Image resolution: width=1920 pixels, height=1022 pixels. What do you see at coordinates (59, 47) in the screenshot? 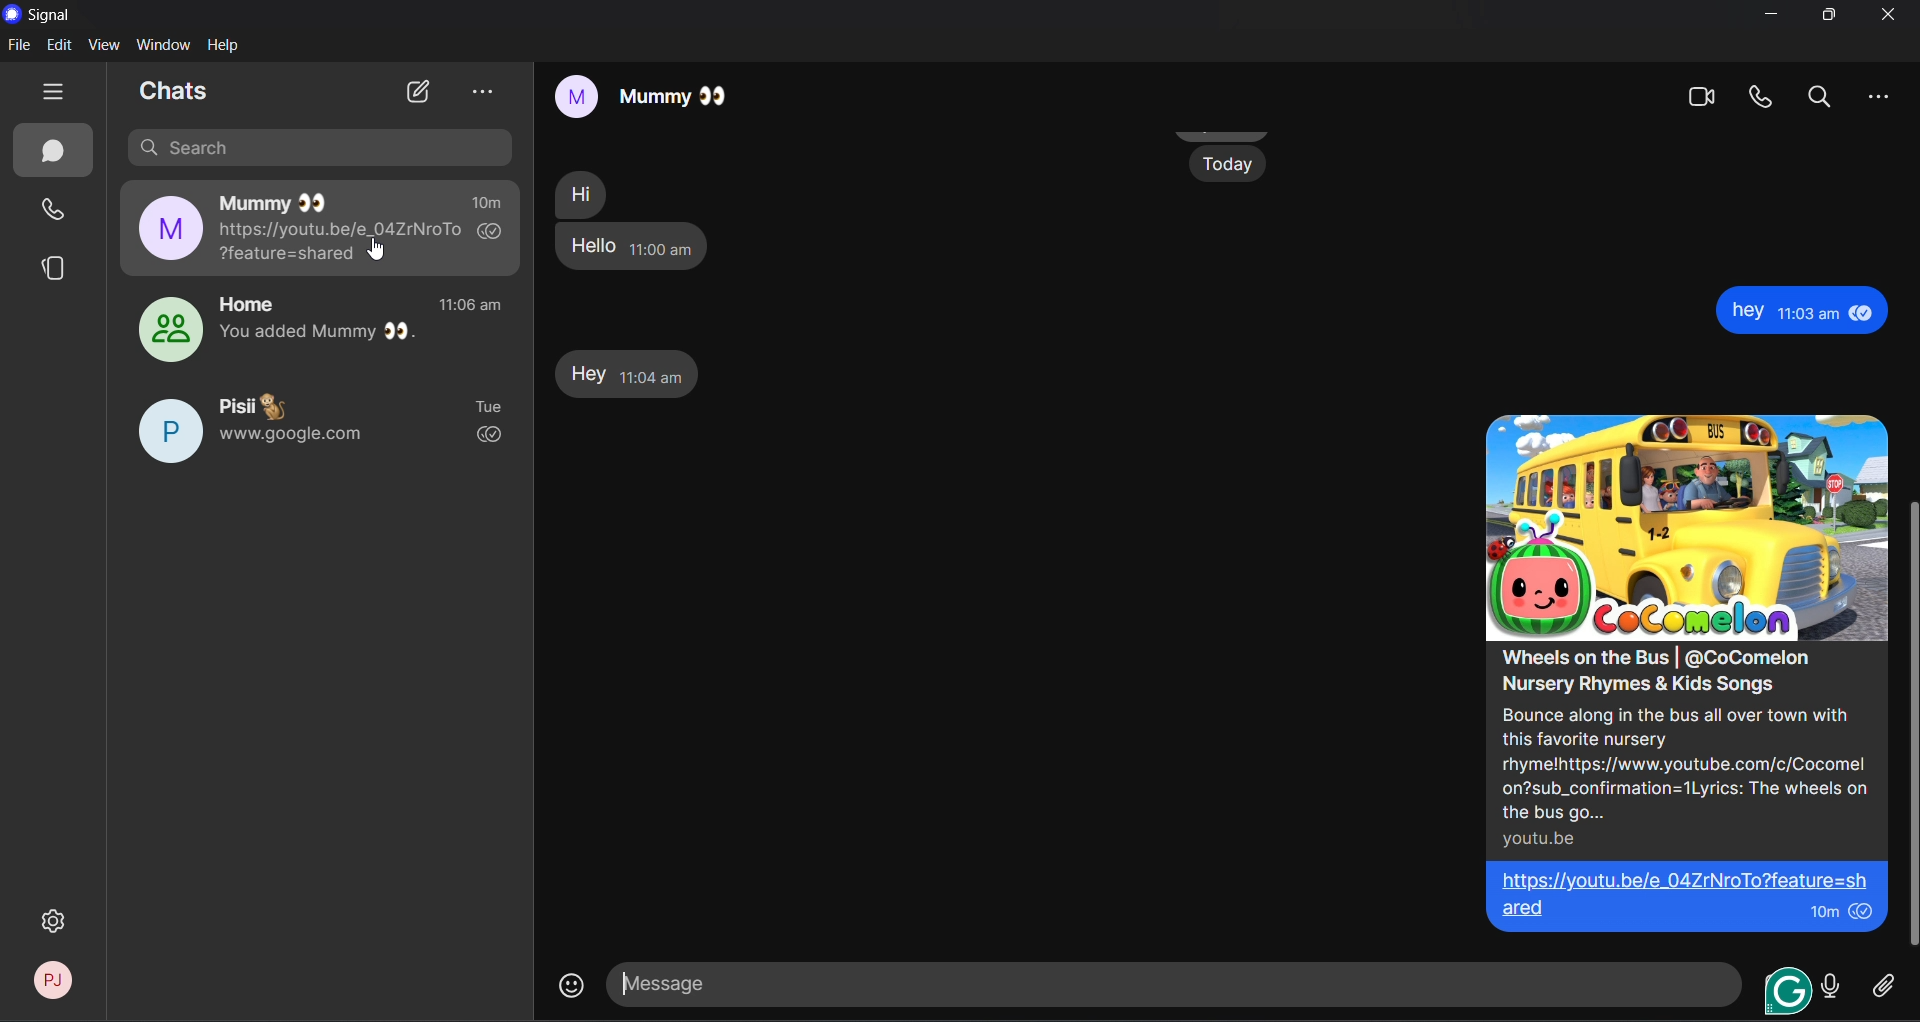
I see `edit` at bounding box center [59, 47].